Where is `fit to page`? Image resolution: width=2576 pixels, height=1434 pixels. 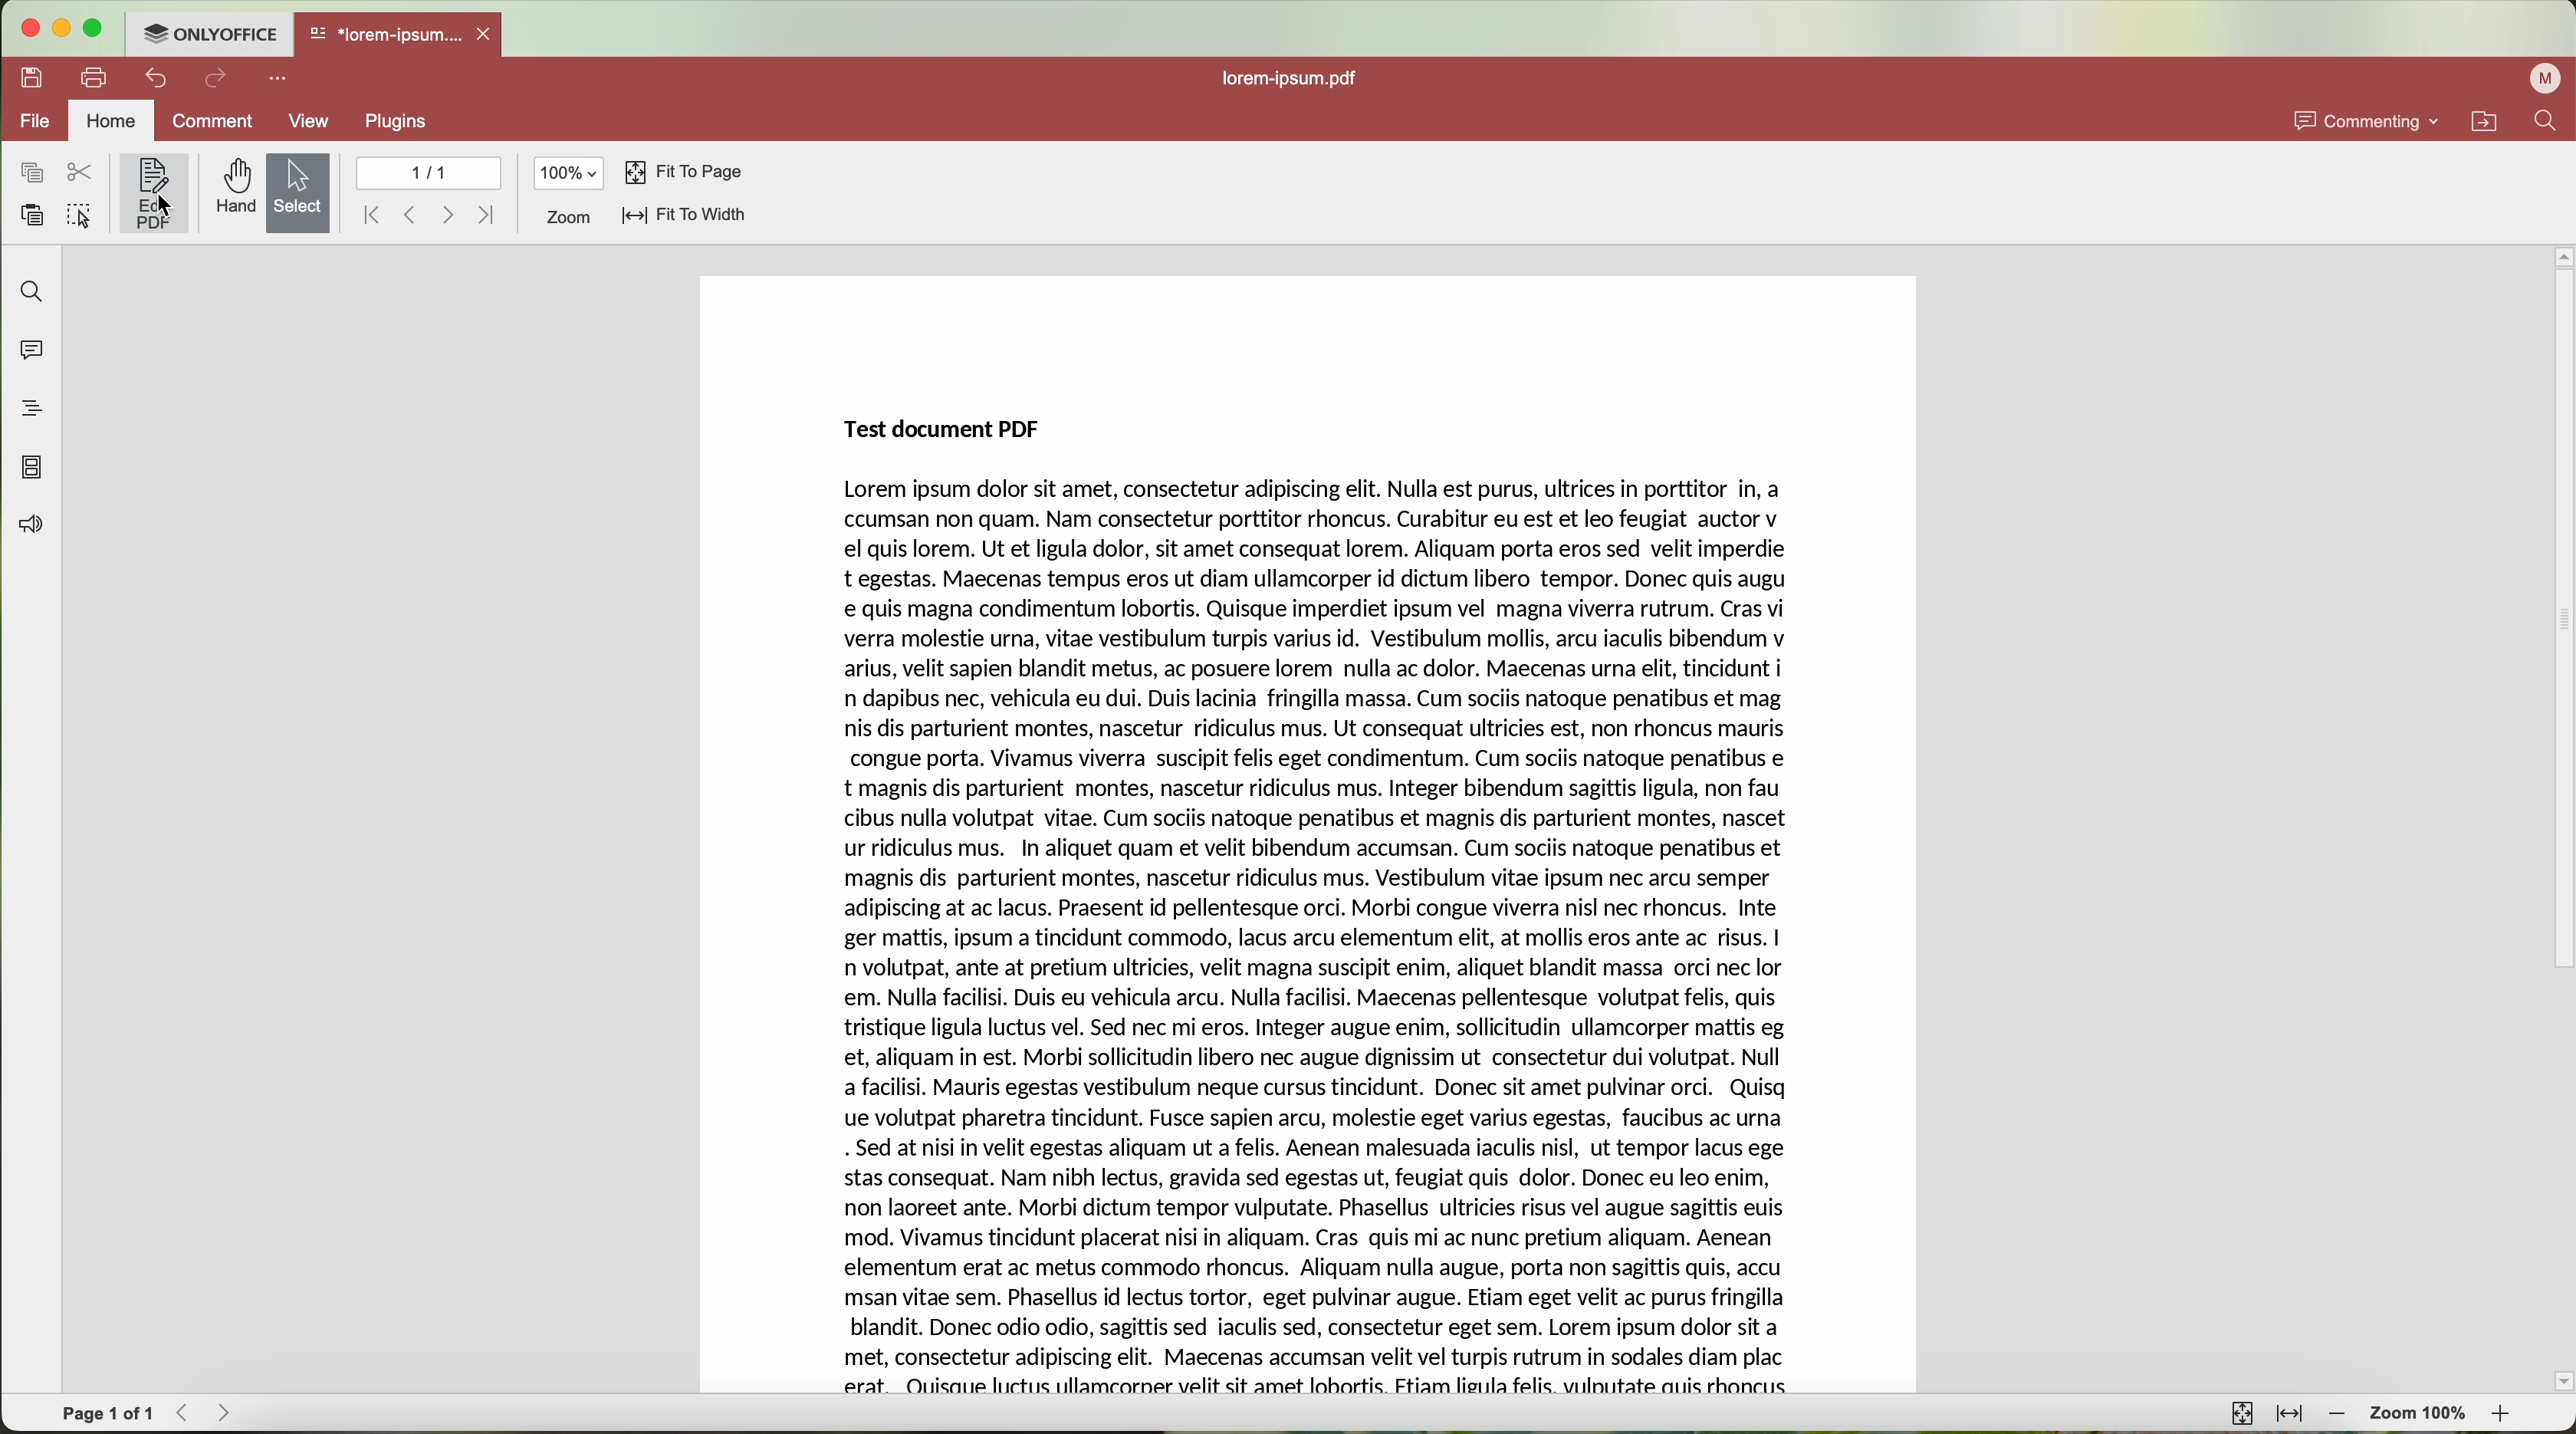
fit to page is located at coordinates (2239, 1412).